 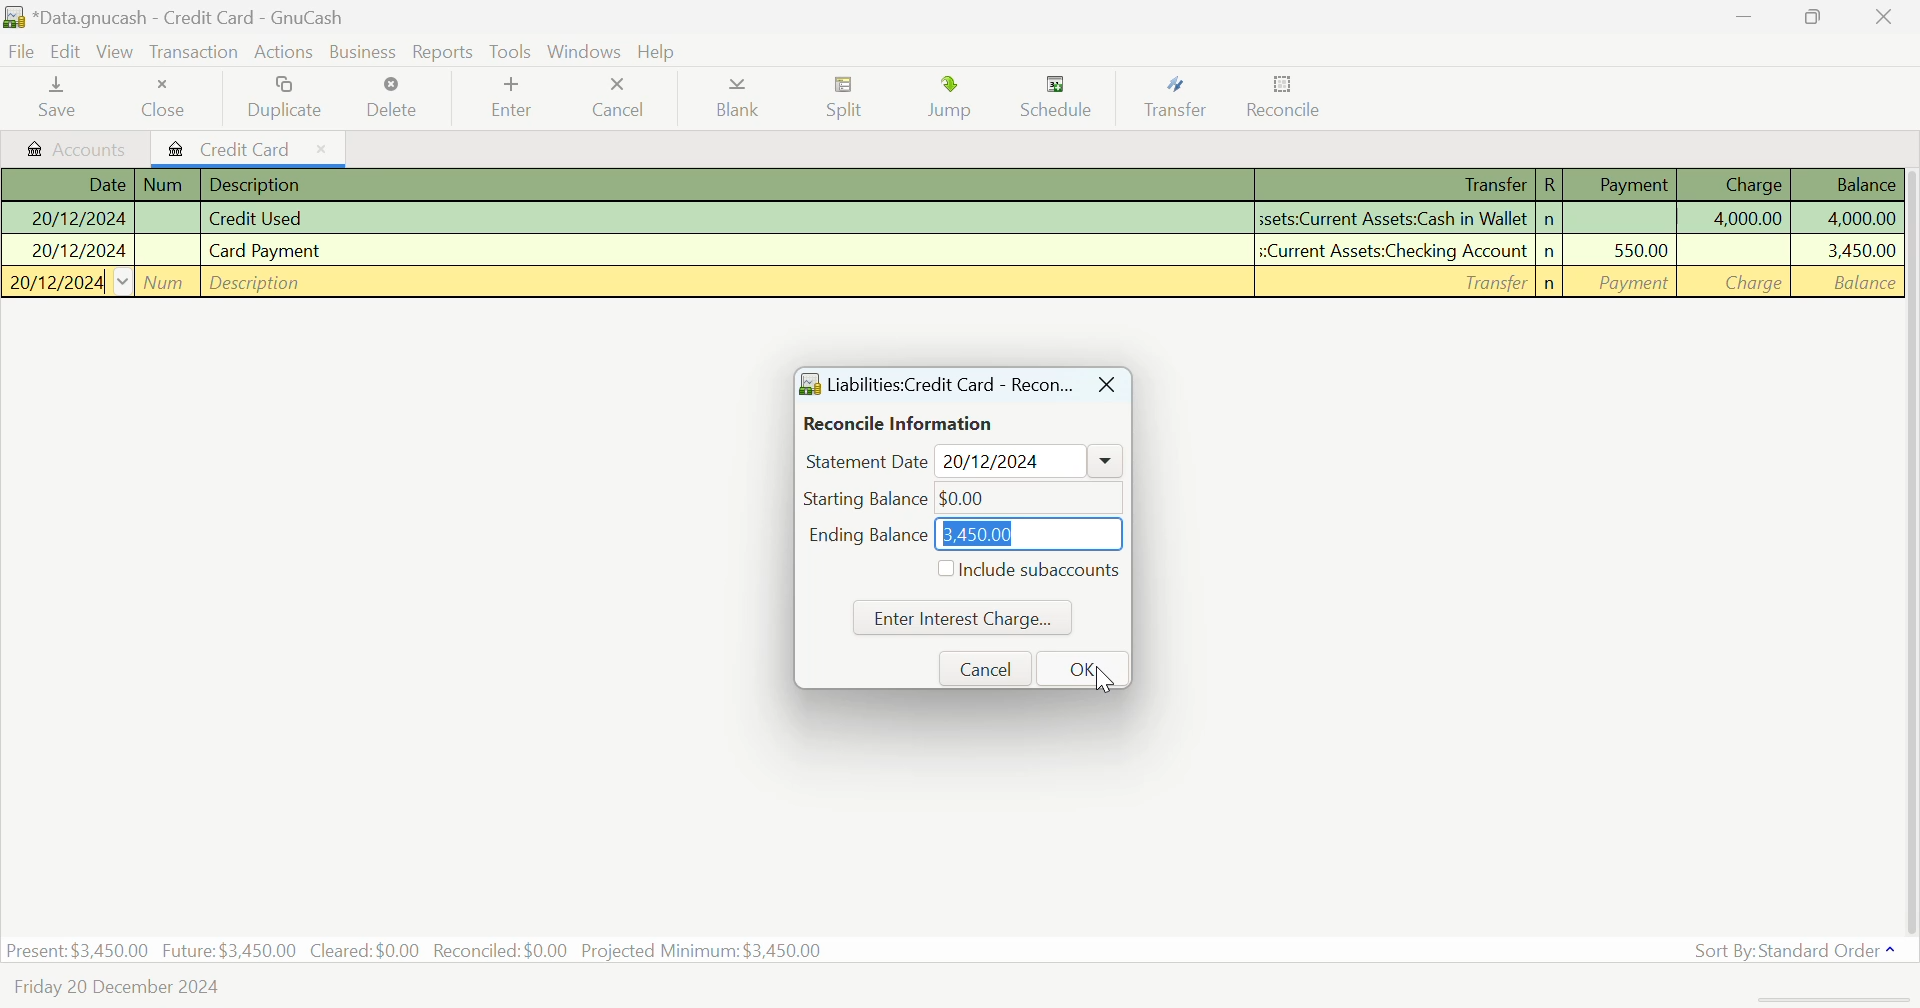 What do you see at coordinates (395, 98) in the screenshot?
I see `Delete` at bounding box center [395, 98].